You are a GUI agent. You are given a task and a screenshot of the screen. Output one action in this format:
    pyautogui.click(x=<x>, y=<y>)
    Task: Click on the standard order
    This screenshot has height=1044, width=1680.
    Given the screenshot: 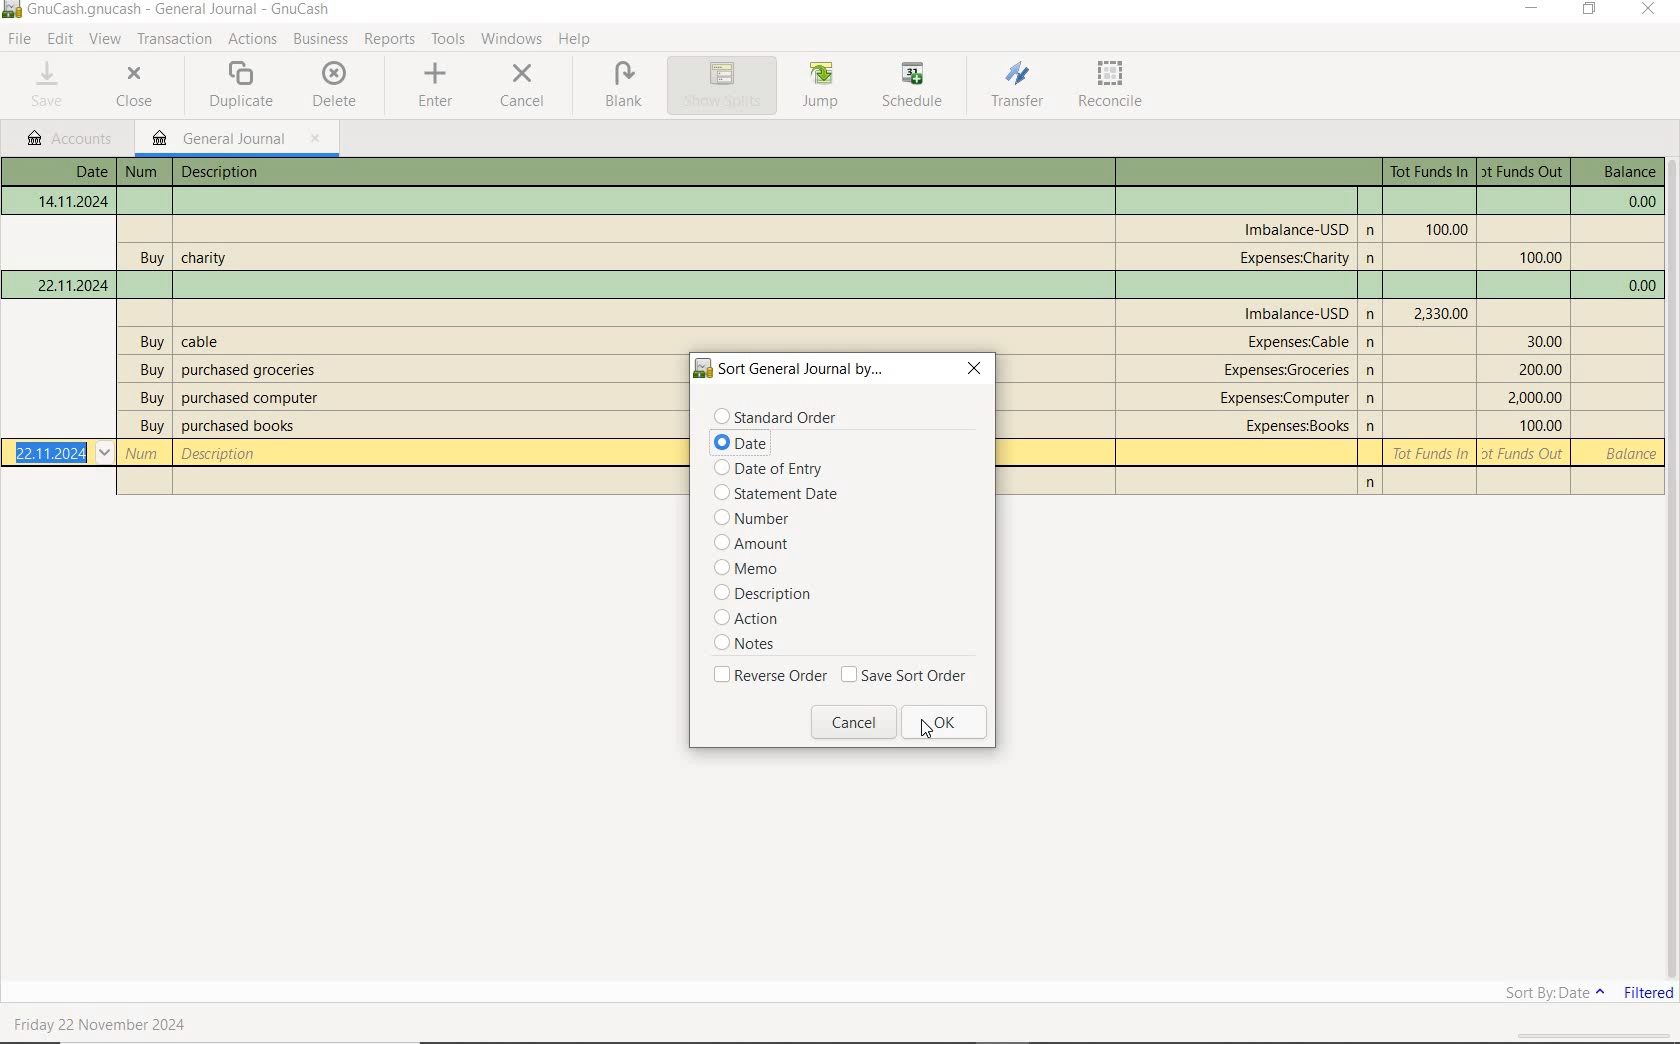 What is the action you would take?
    pyautogui.click(x=777, y=415)
    